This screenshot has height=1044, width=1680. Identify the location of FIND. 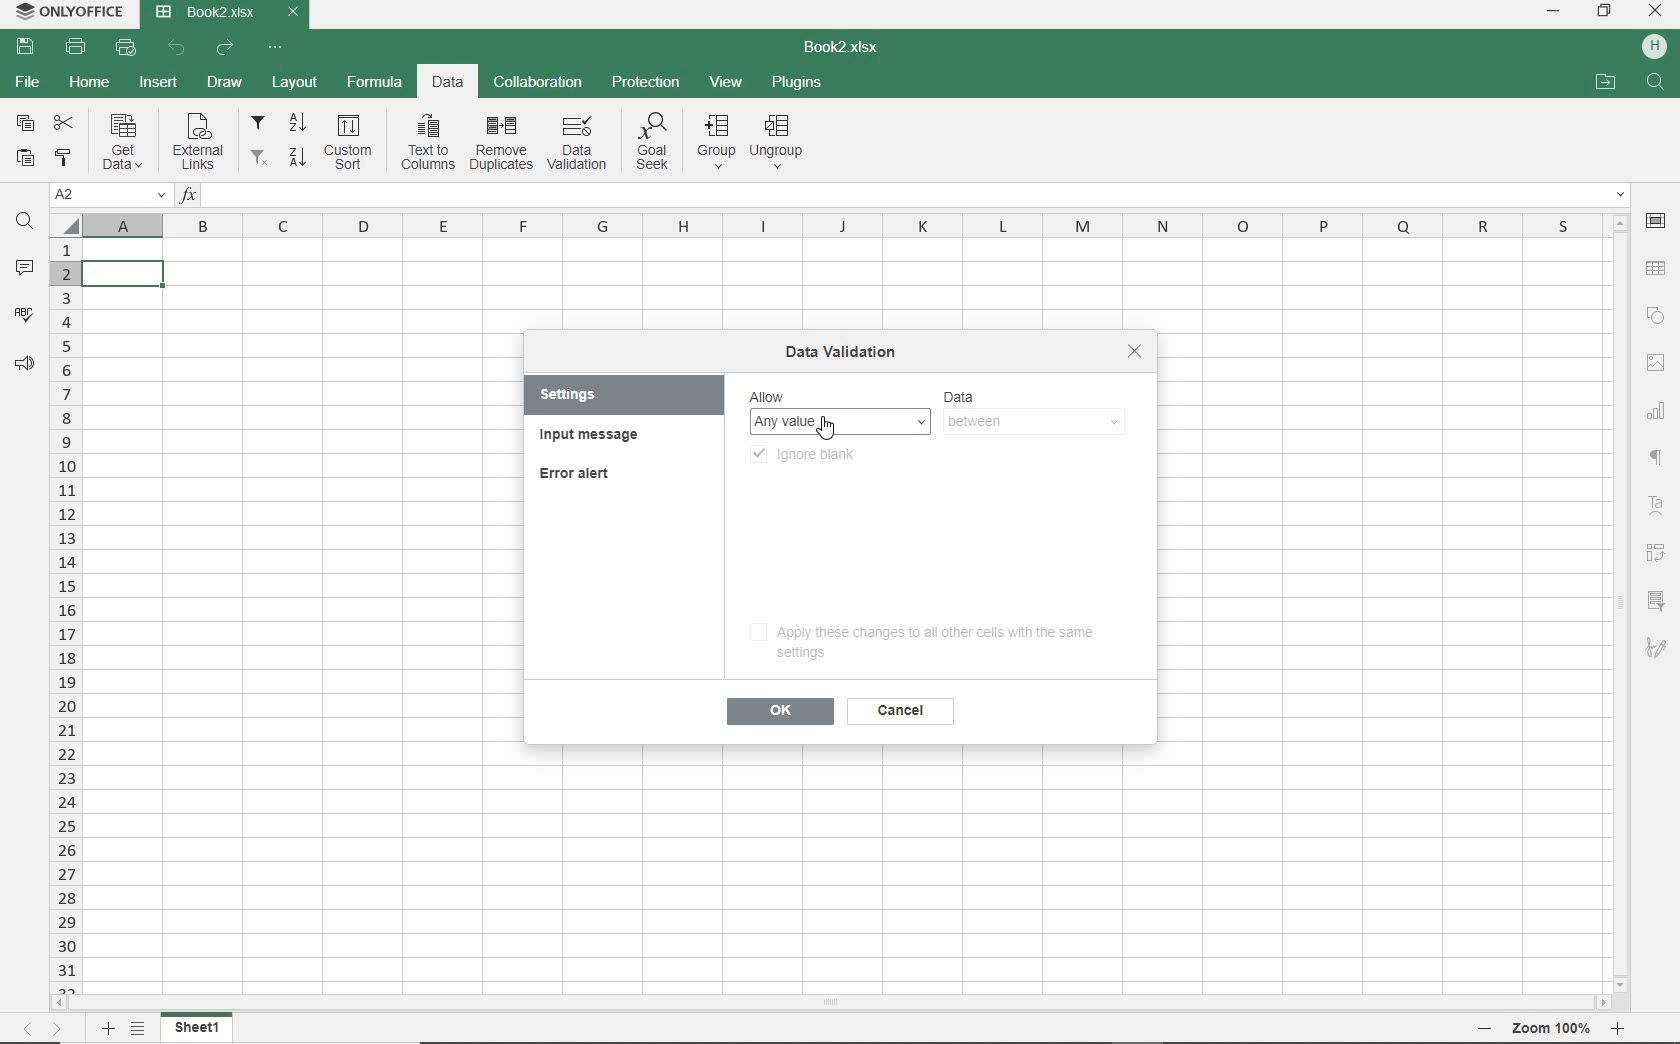
(23, 223).